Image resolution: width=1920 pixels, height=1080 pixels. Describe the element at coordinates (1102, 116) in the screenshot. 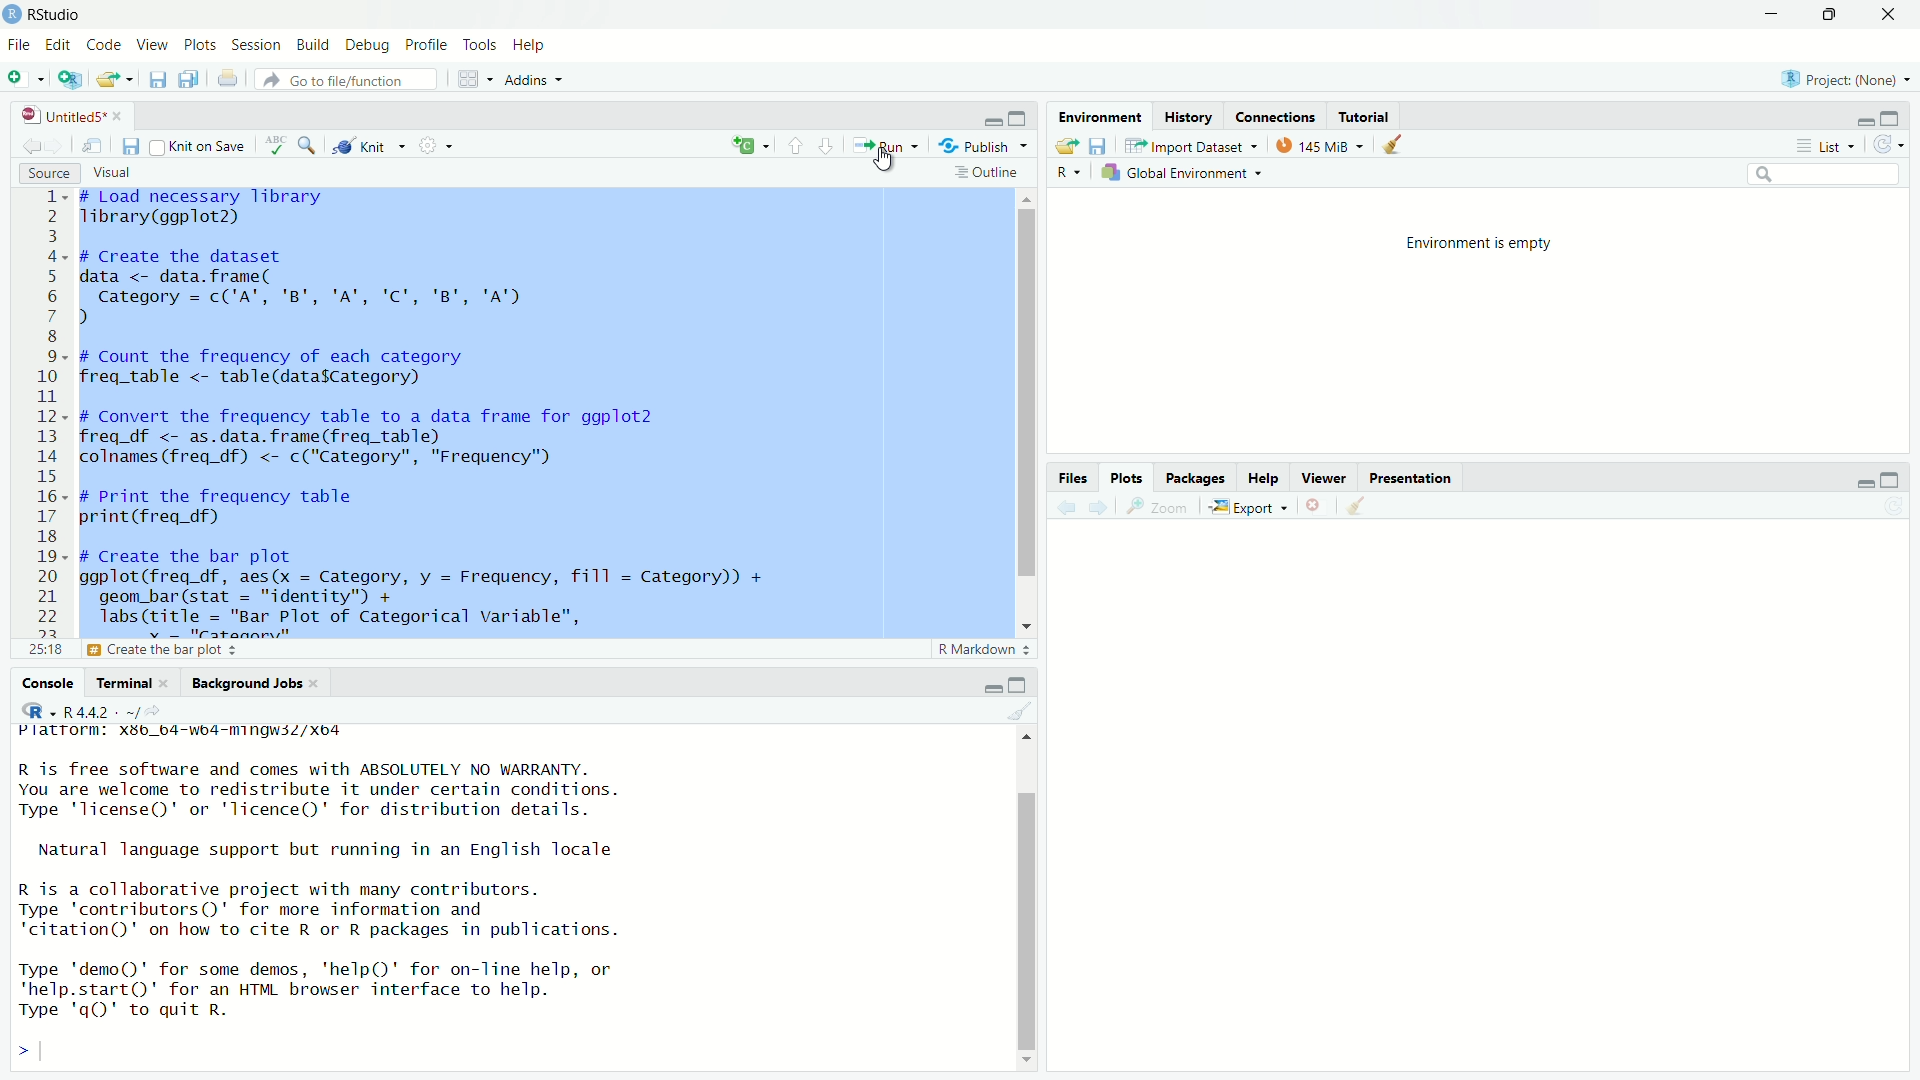

I see `environment` at that location.